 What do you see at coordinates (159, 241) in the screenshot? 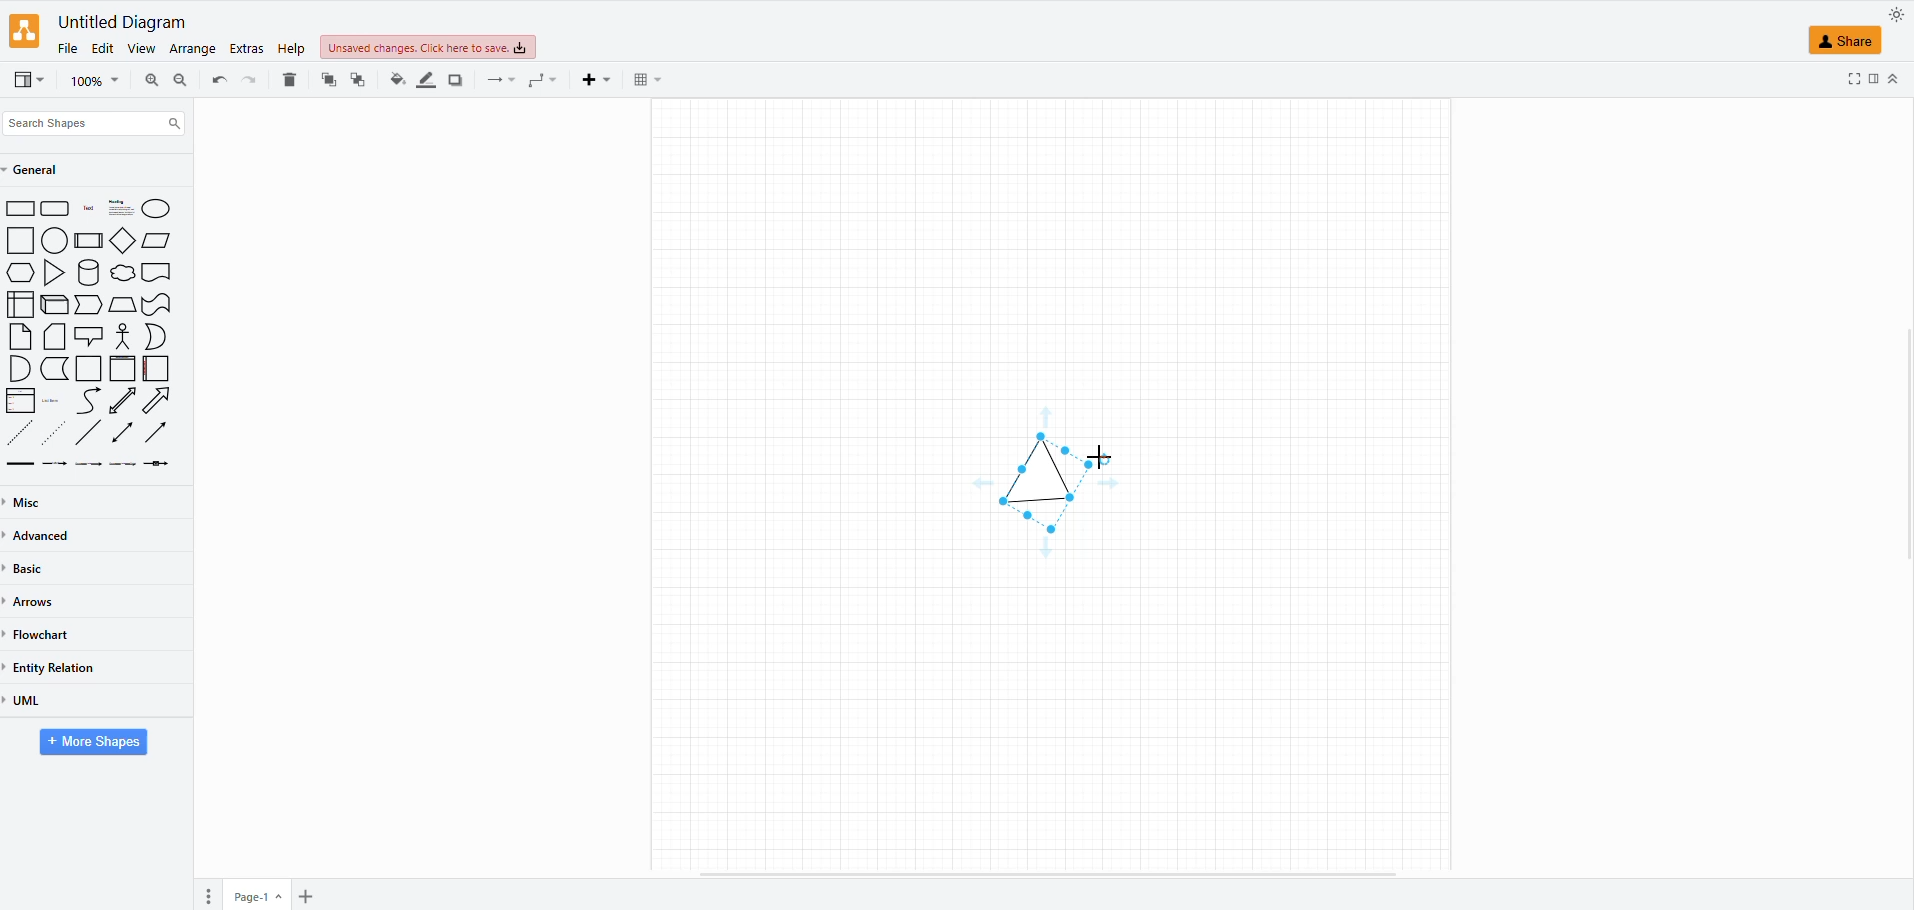
I see `Parallelogram` at bounding box center [159, 241].